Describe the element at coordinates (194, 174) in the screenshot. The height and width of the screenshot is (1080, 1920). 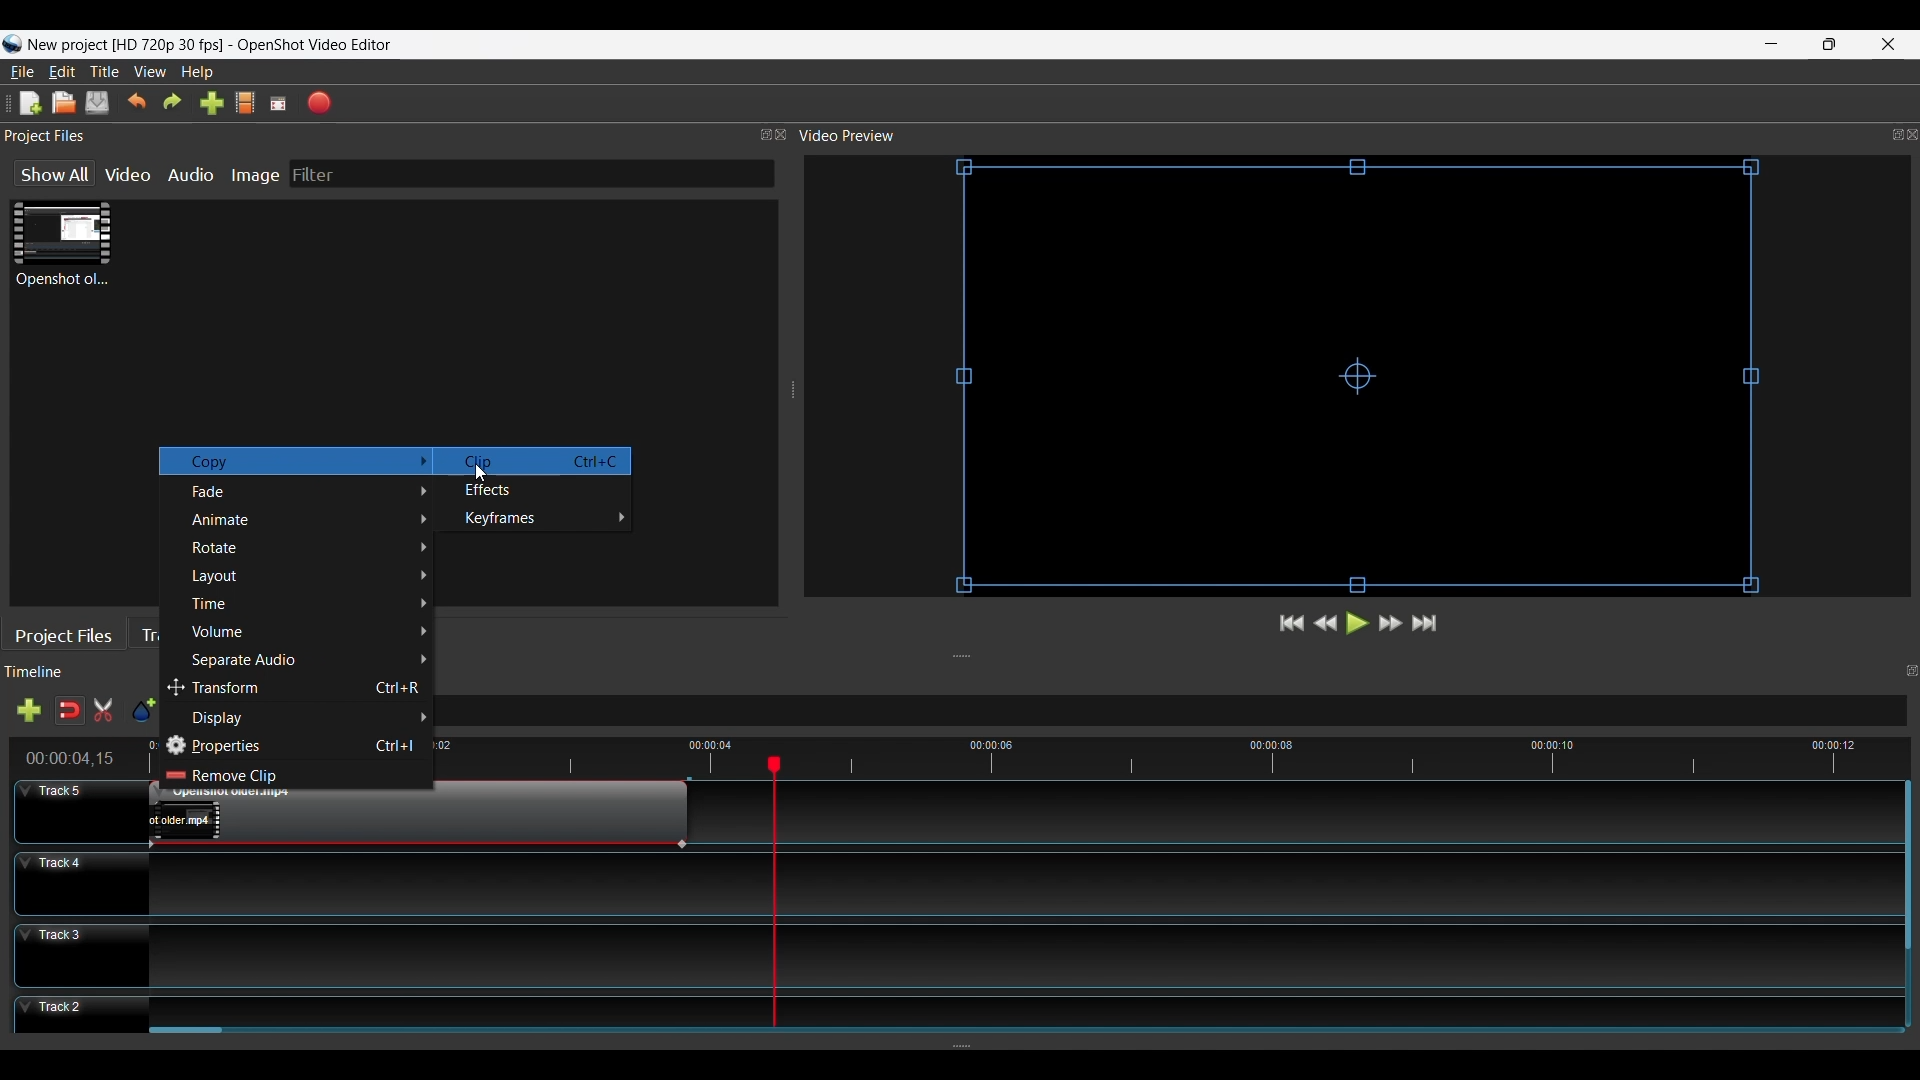
I see `Audio` at that location.